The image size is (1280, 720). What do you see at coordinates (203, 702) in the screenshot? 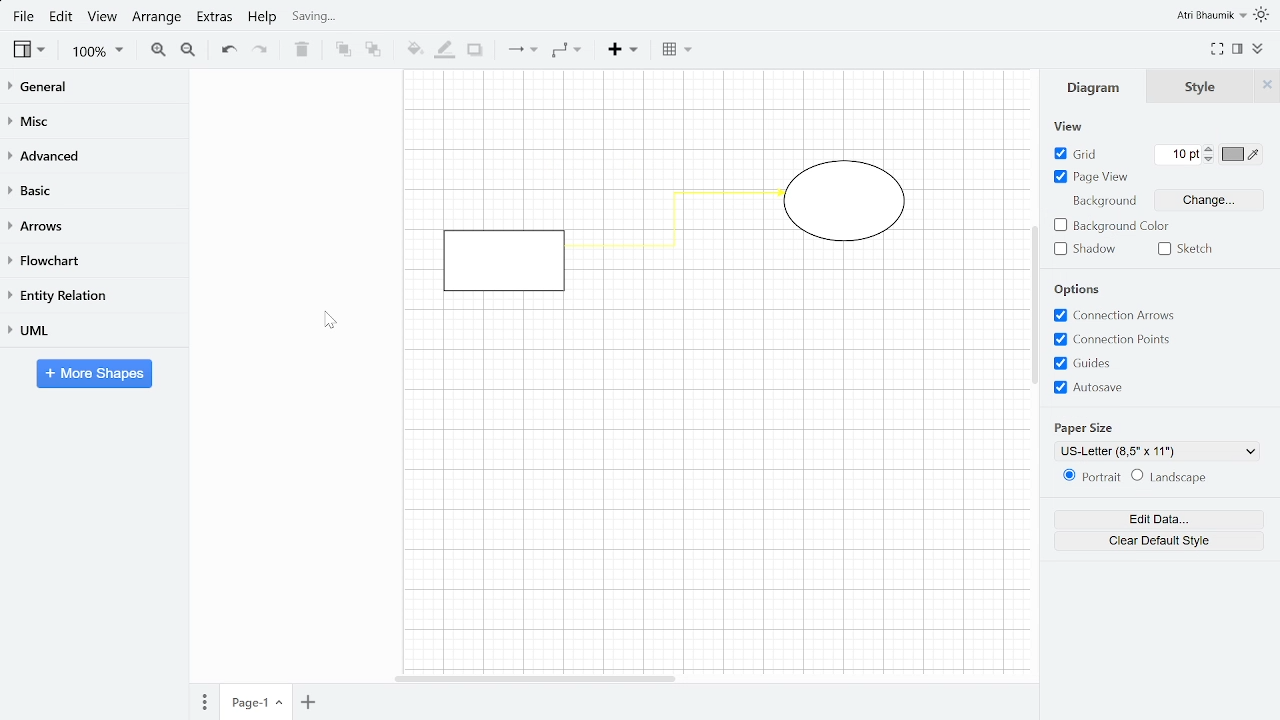
I see `Pages` at bounding box center [203, 702].